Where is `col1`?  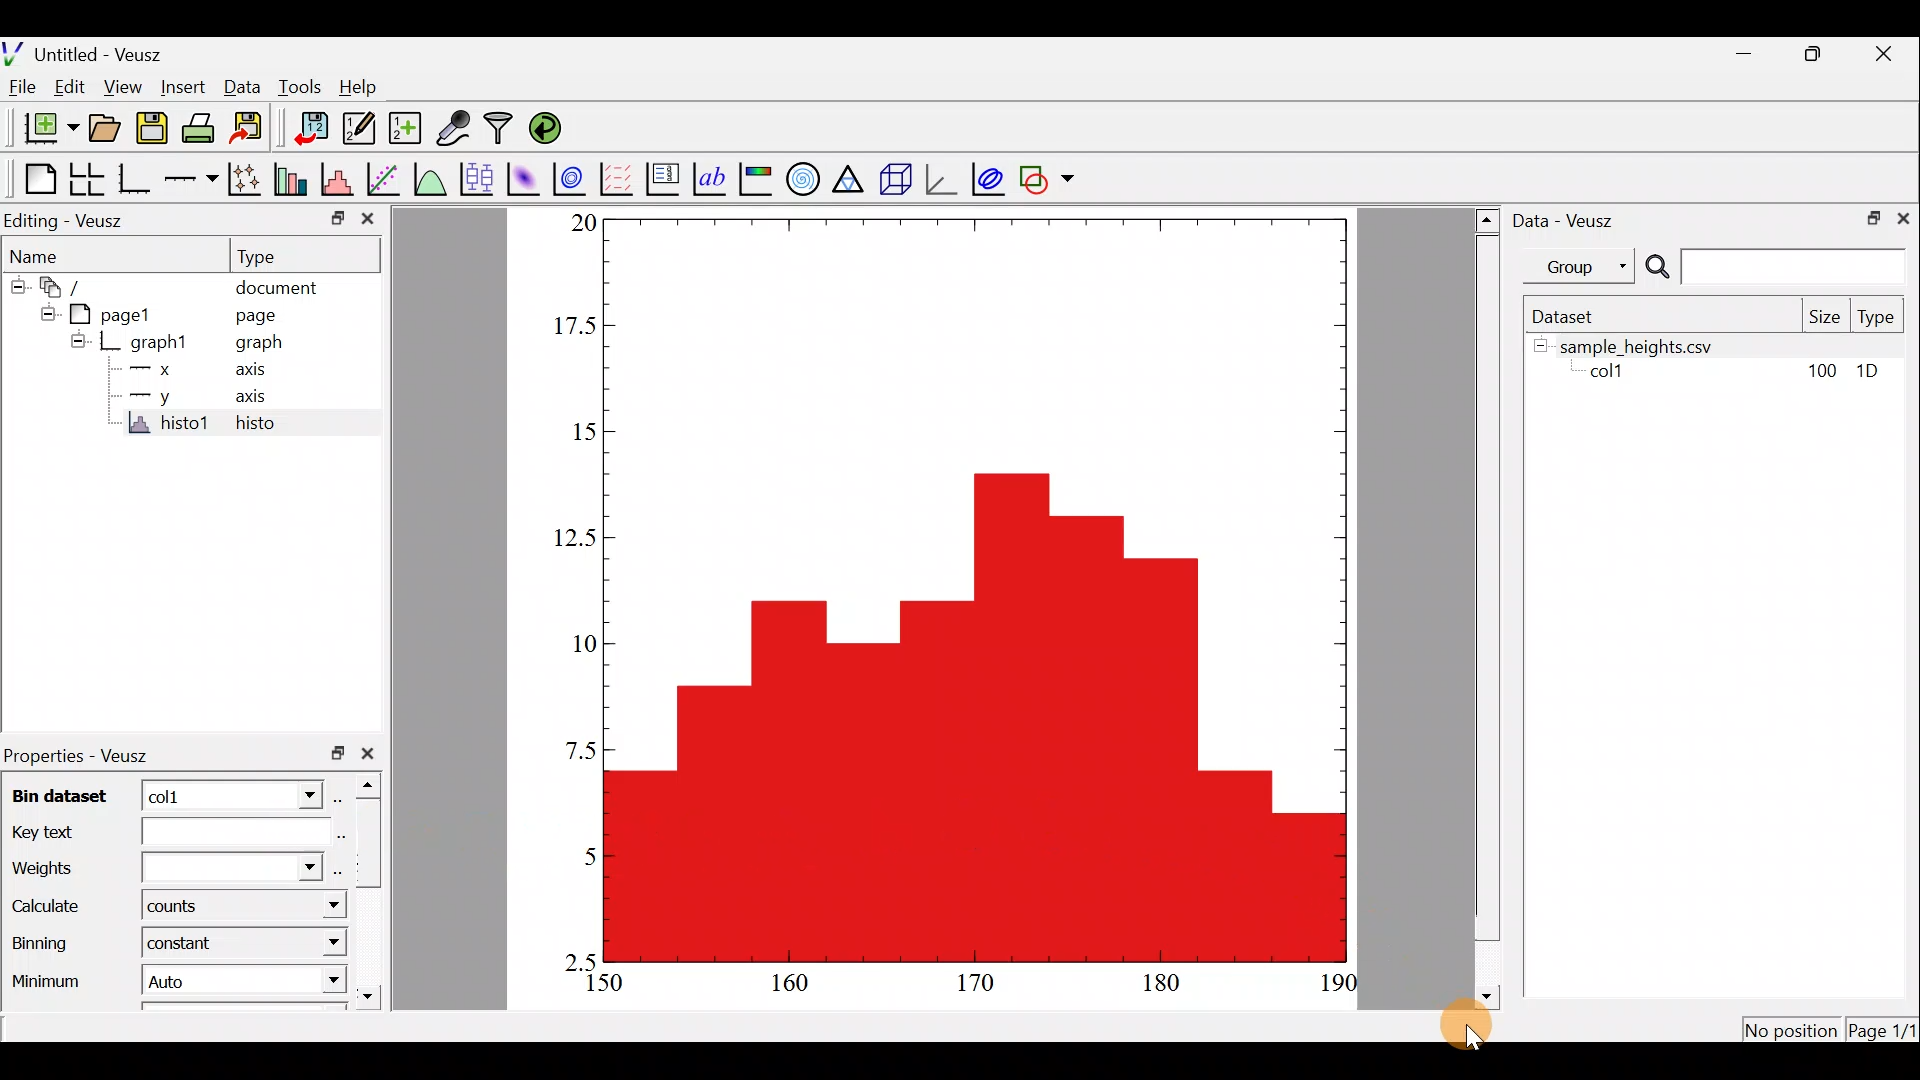 col1 is located at coordinates (197, 795).